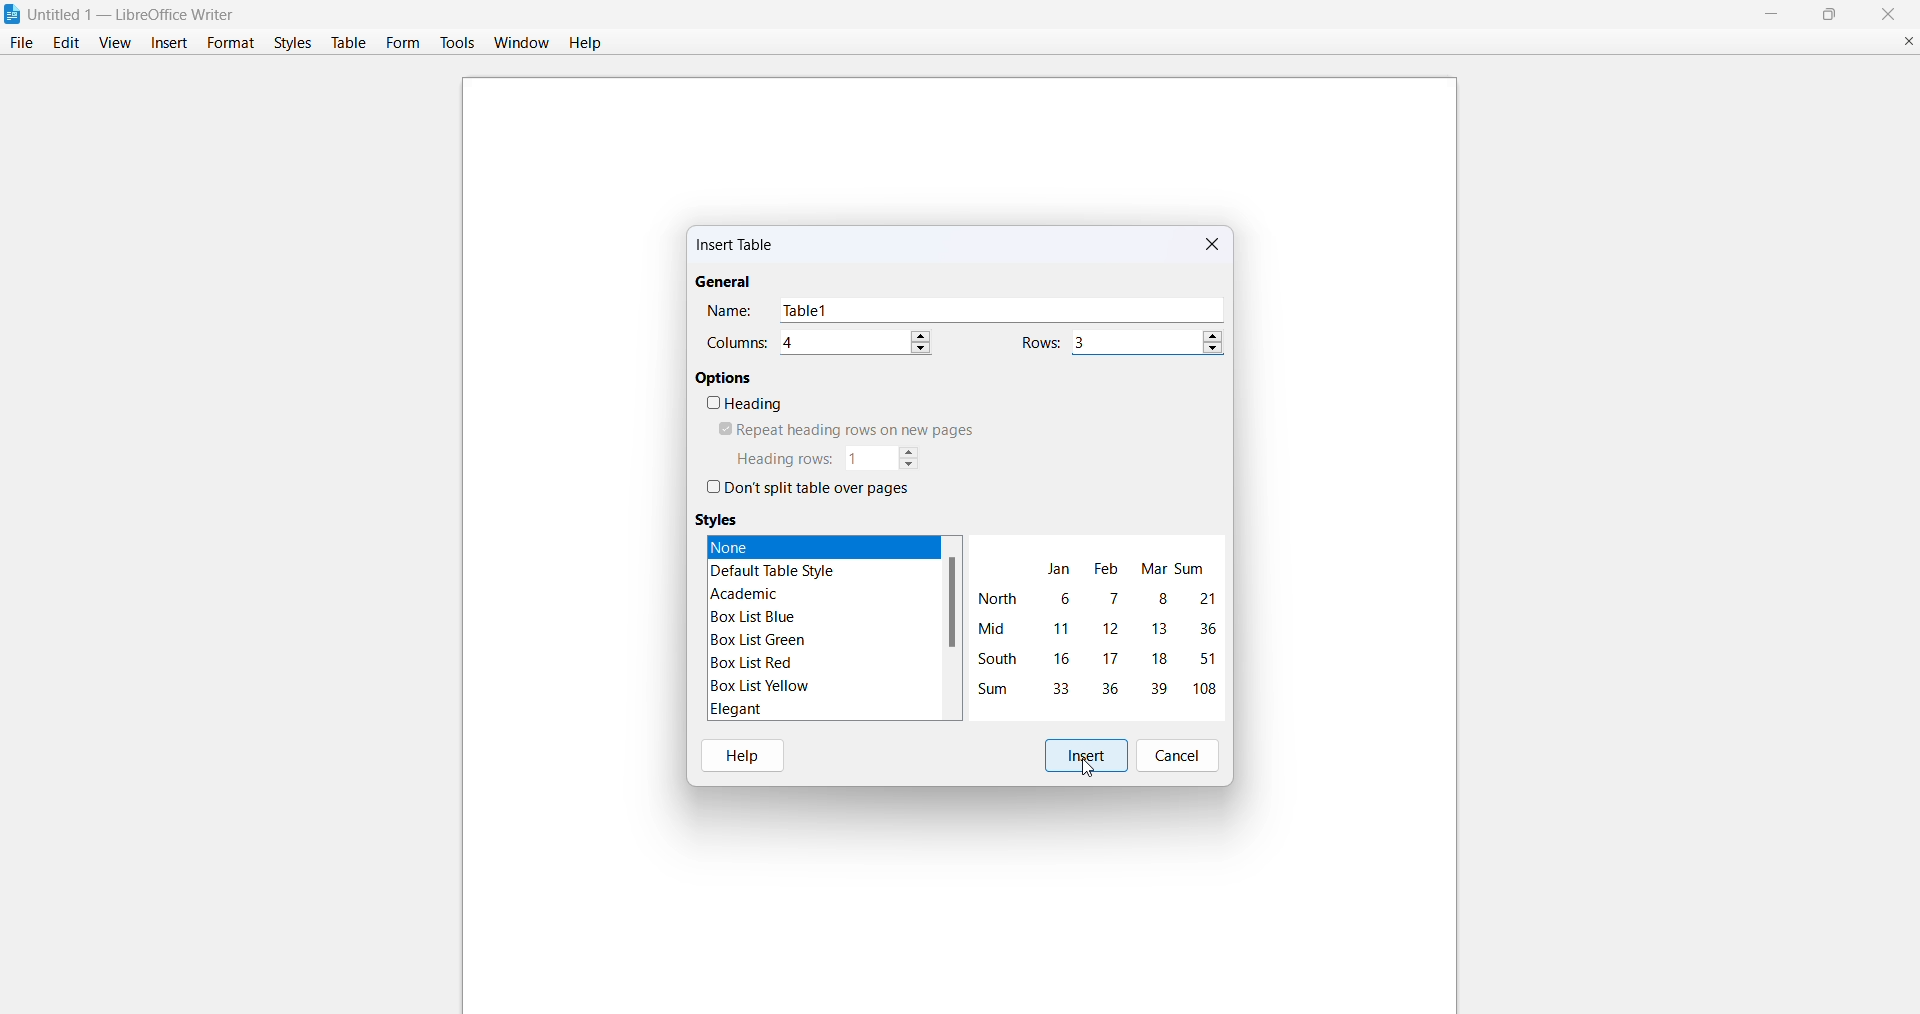  Describe the element at coordinates (730, 311) in the screenshot. I see `name` at that location.